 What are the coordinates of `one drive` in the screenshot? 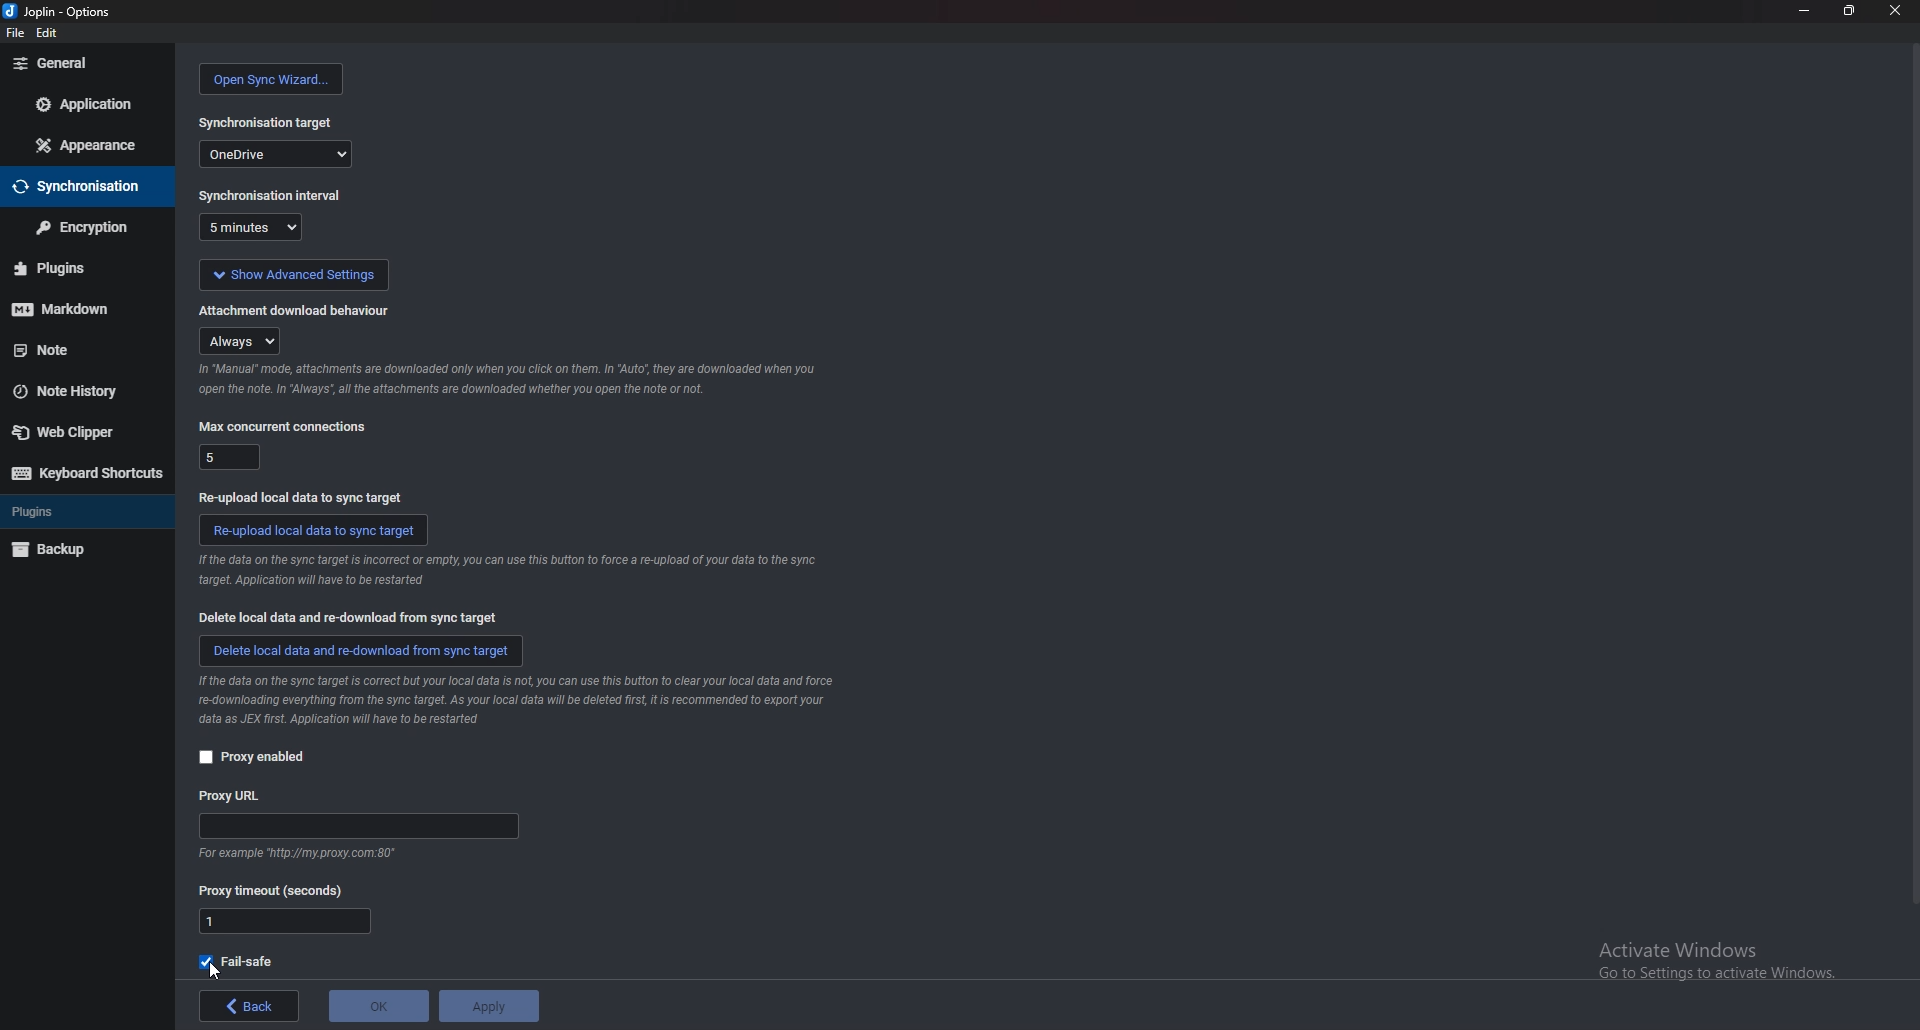 It's located at (277, 154).